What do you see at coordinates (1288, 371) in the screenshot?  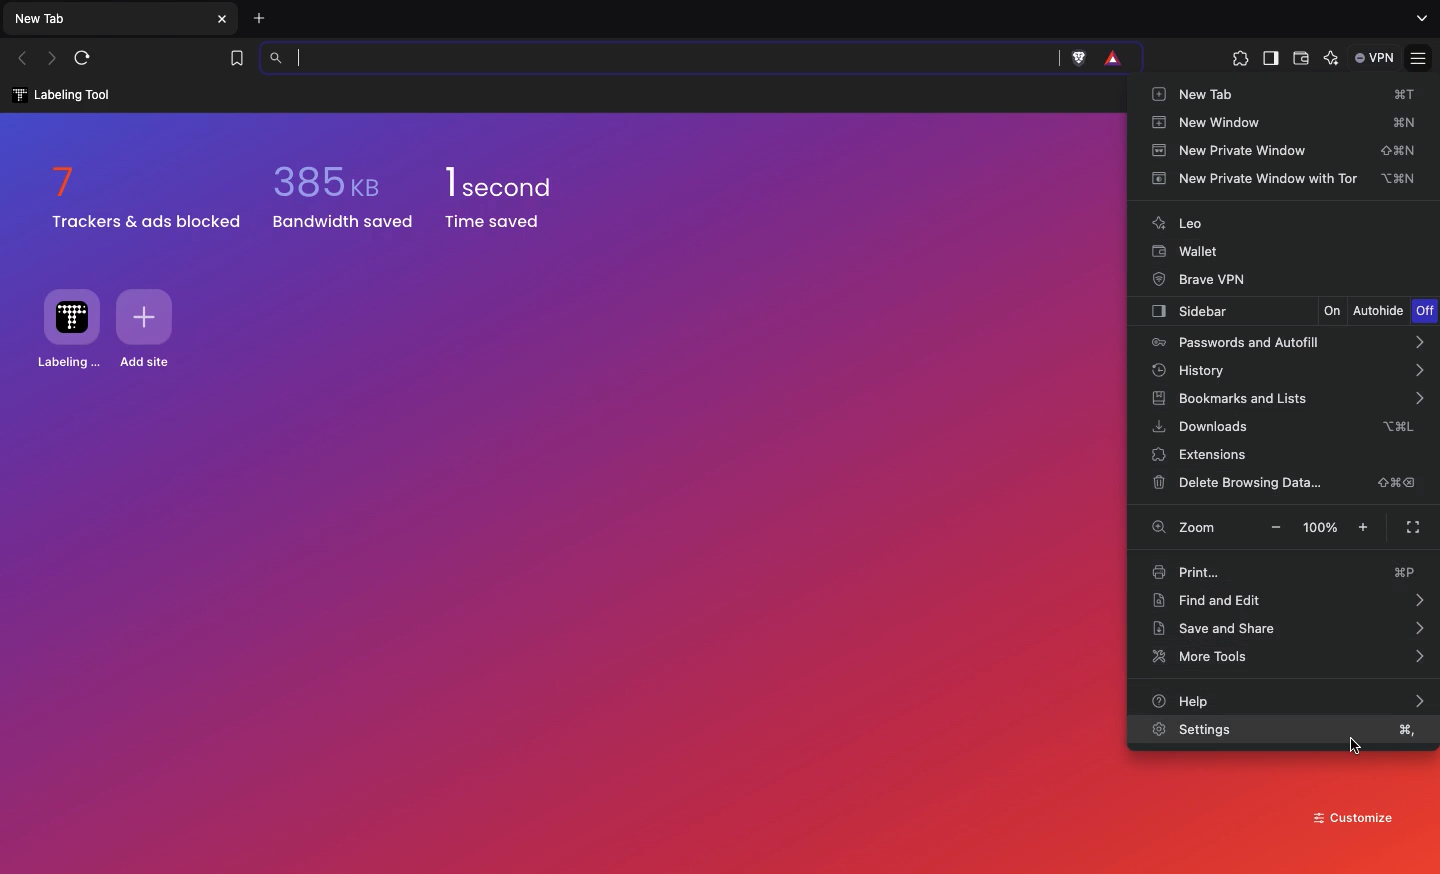 I see `History` at bounding box center [1288, 371].